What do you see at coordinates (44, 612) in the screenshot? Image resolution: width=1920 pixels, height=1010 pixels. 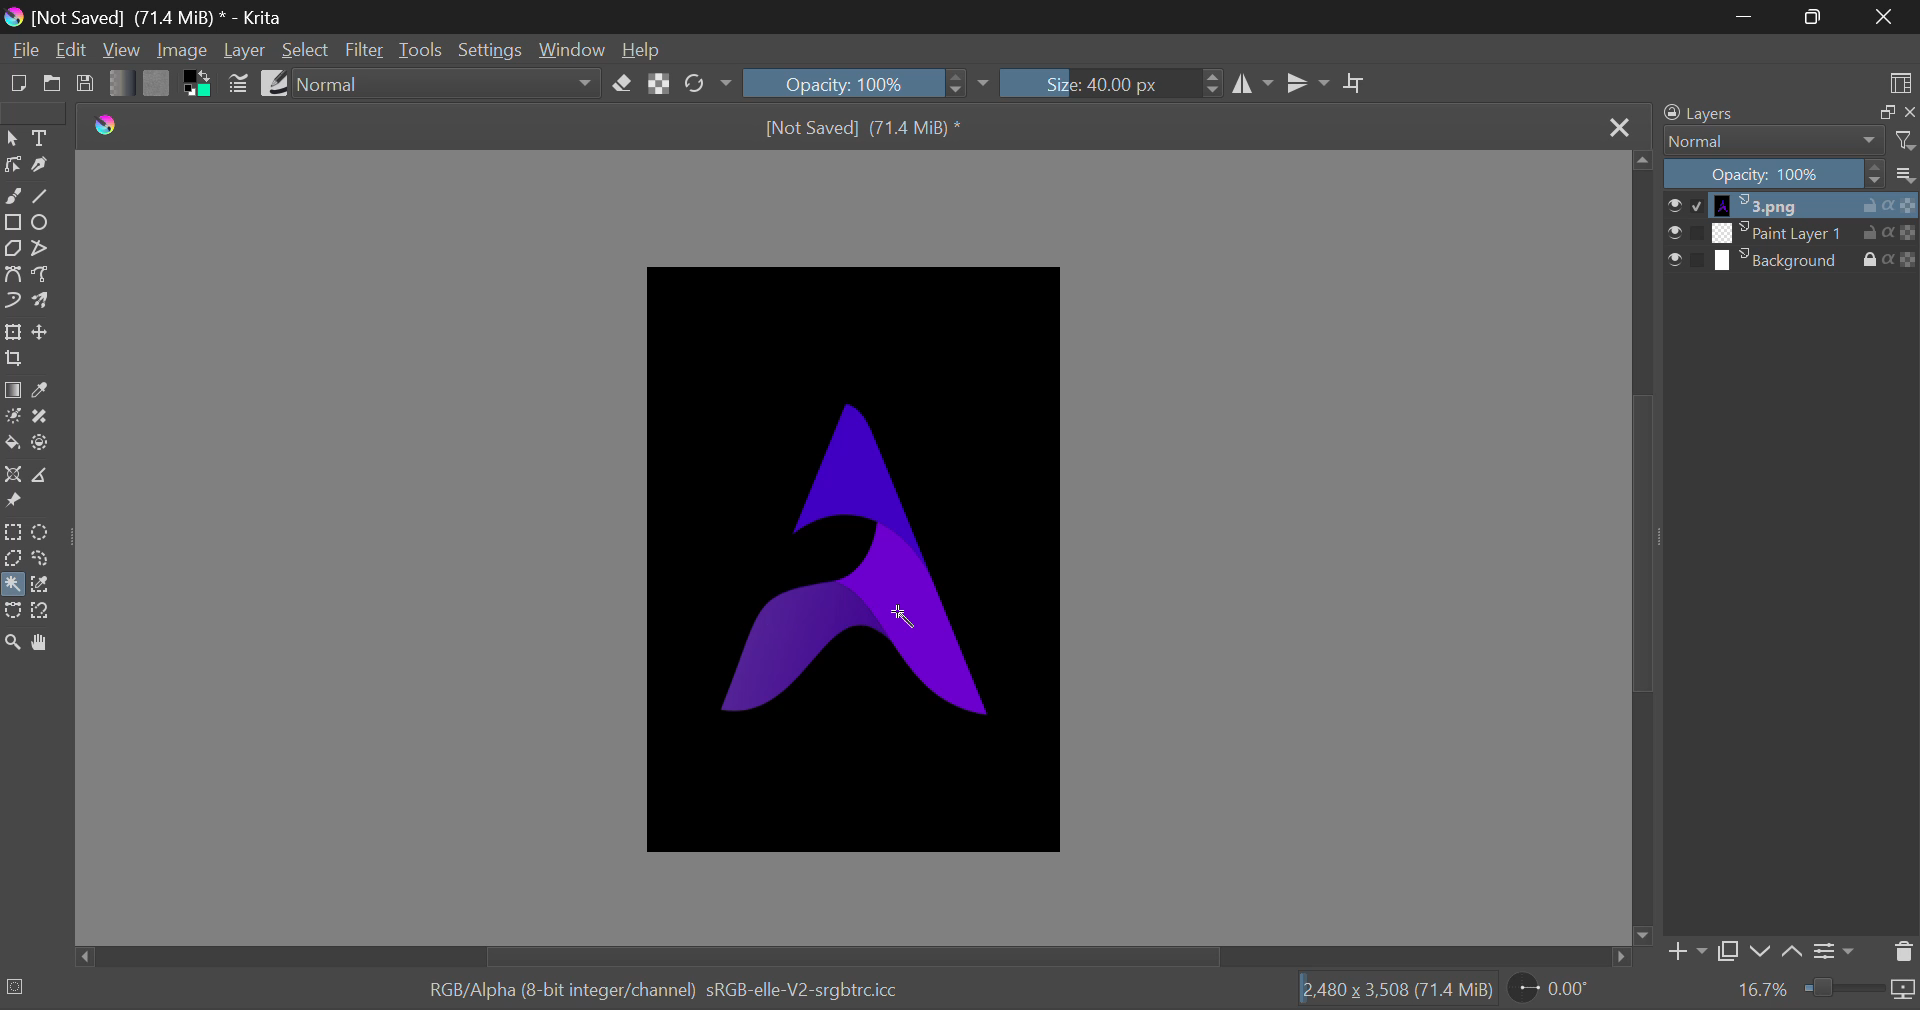 I see `Magnetic Curve Selection` at bounding box center [44, 612].